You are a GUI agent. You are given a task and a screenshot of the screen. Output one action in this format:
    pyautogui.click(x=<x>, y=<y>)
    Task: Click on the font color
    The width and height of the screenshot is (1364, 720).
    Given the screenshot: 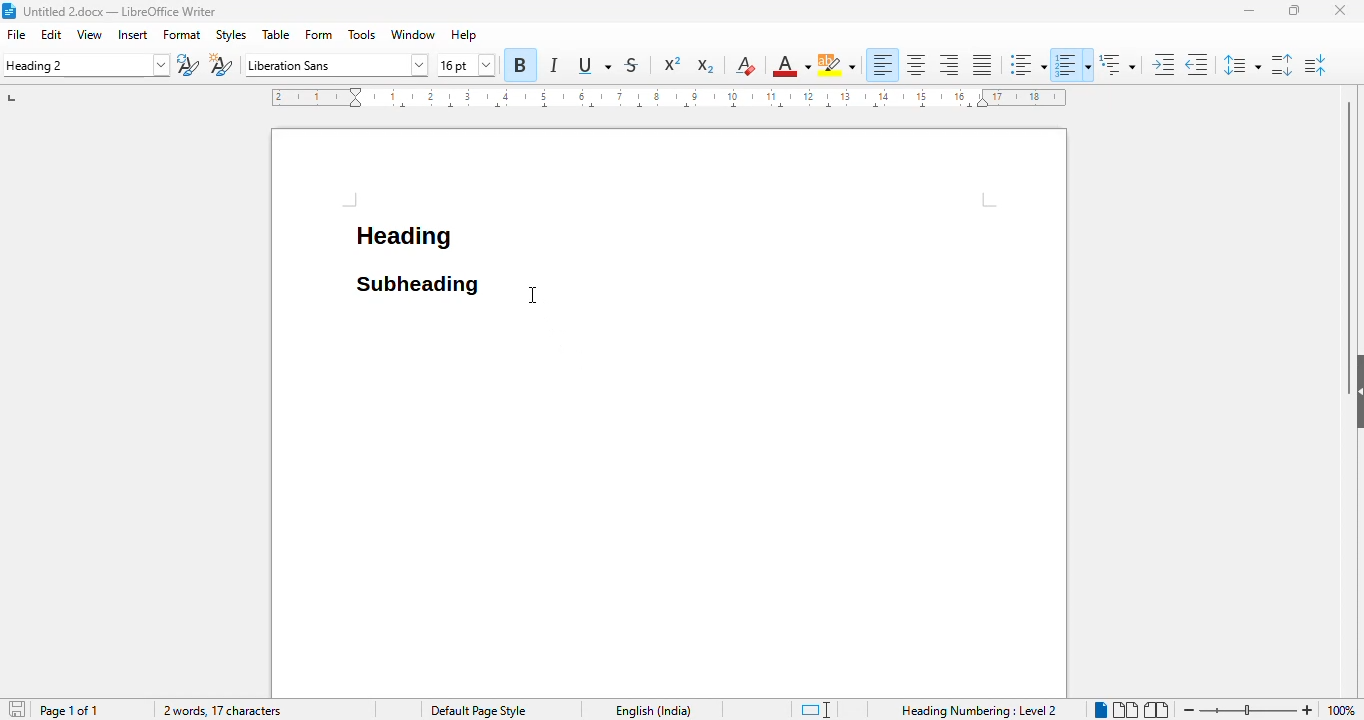 What is the action you would take?
    pyautogui.click(x=791, y=65)
    